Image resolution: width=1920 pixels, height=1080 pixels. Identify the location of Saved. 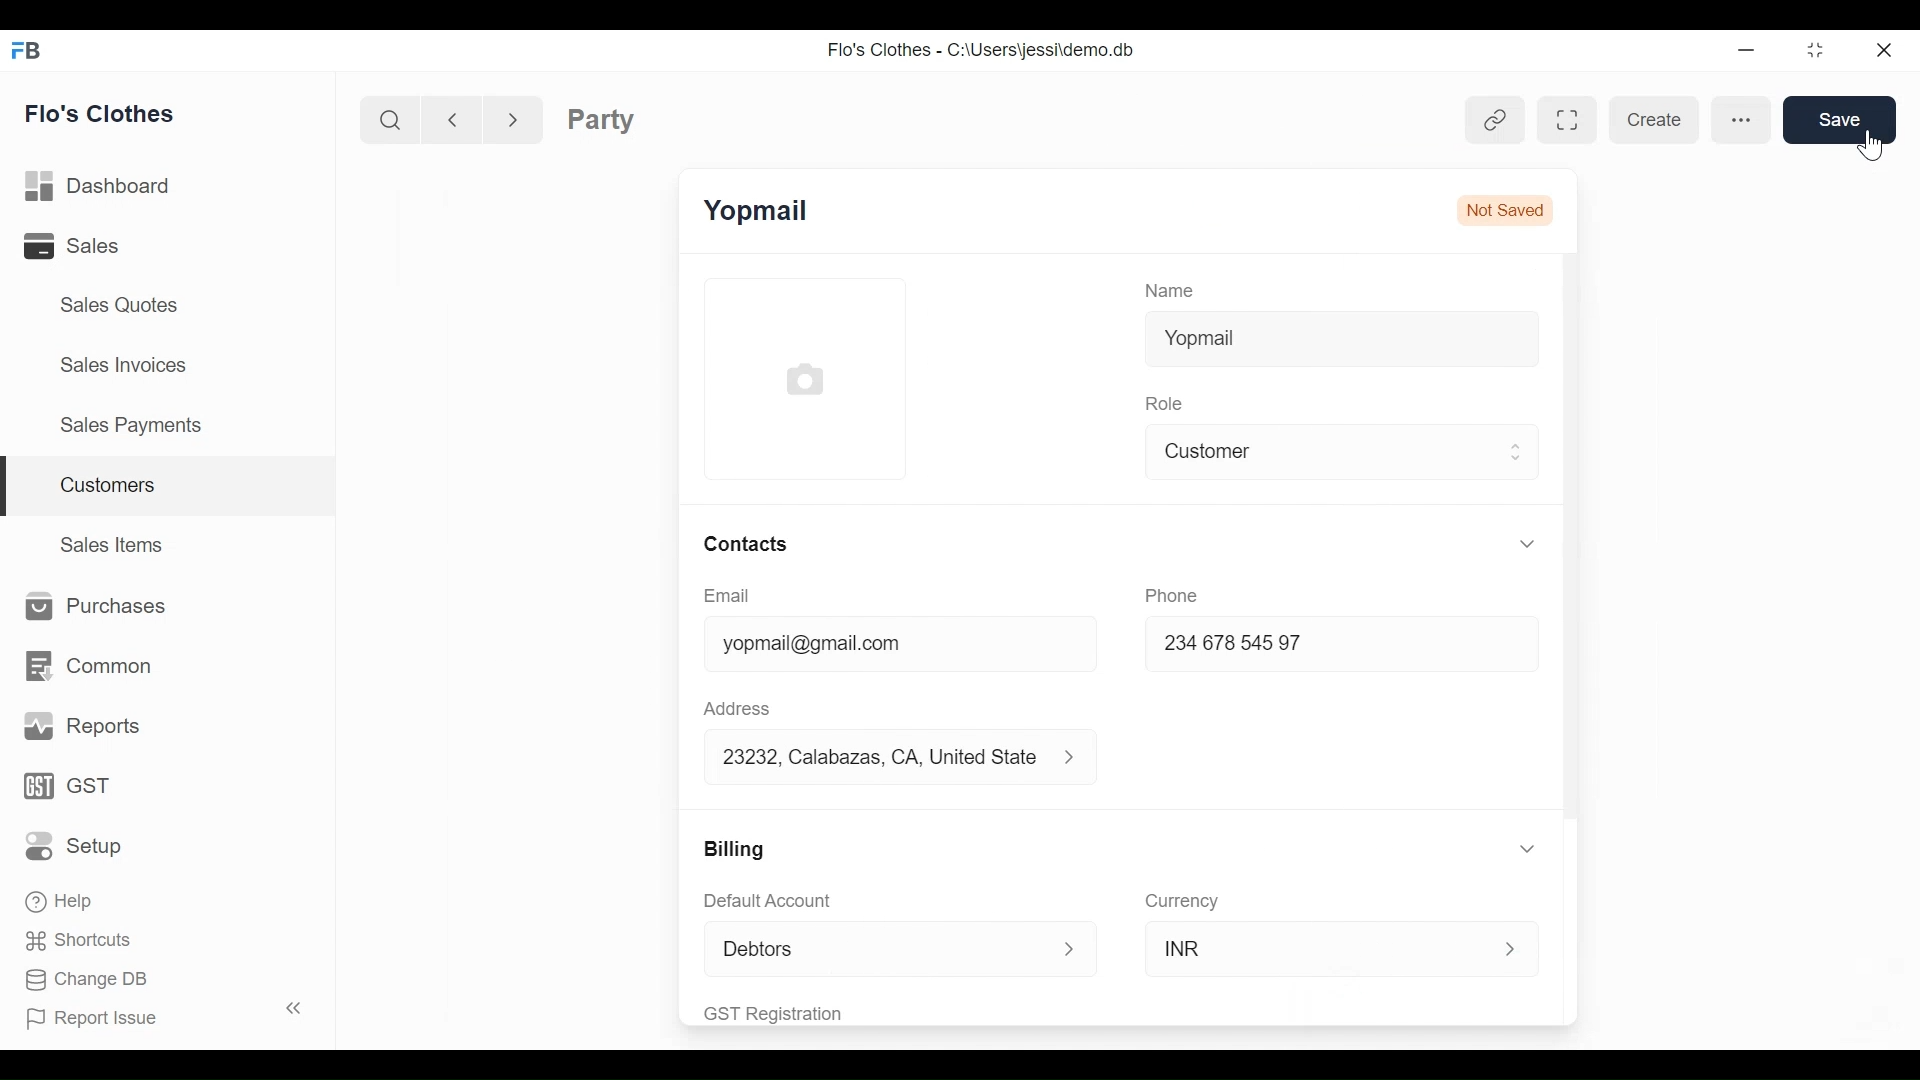
(1839, 119).